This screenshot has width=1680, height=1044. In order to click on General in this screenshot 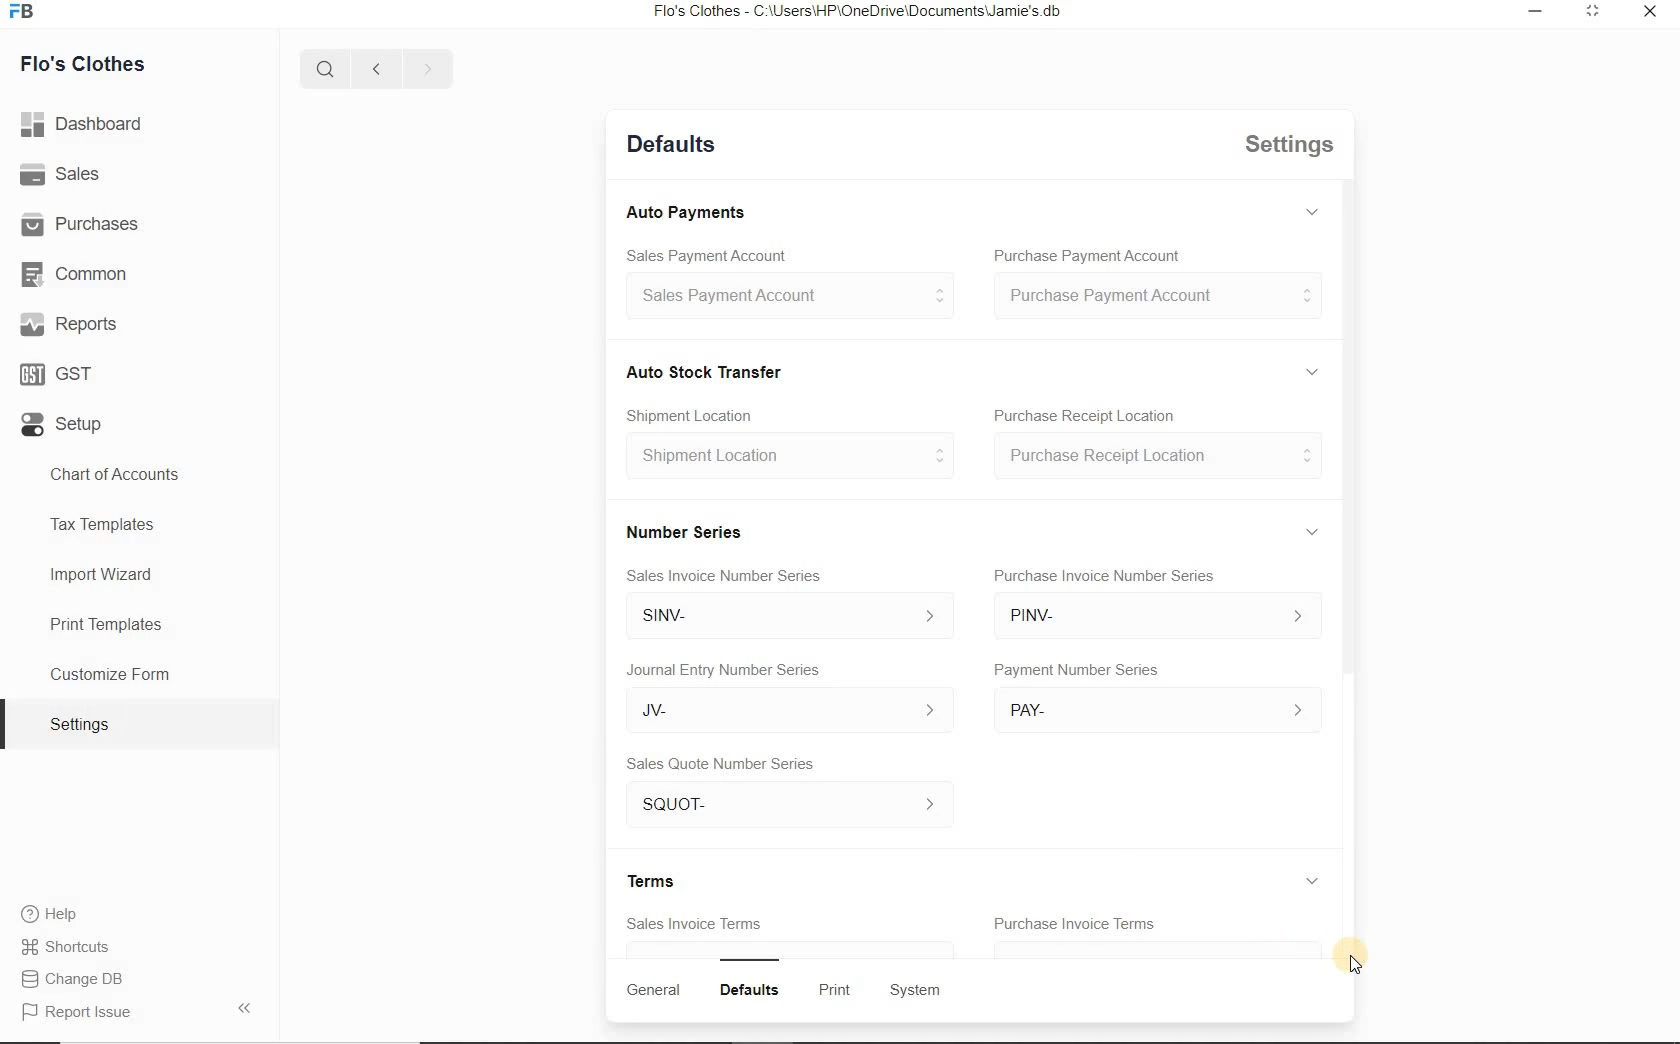, I will do `click(651, 989)`.